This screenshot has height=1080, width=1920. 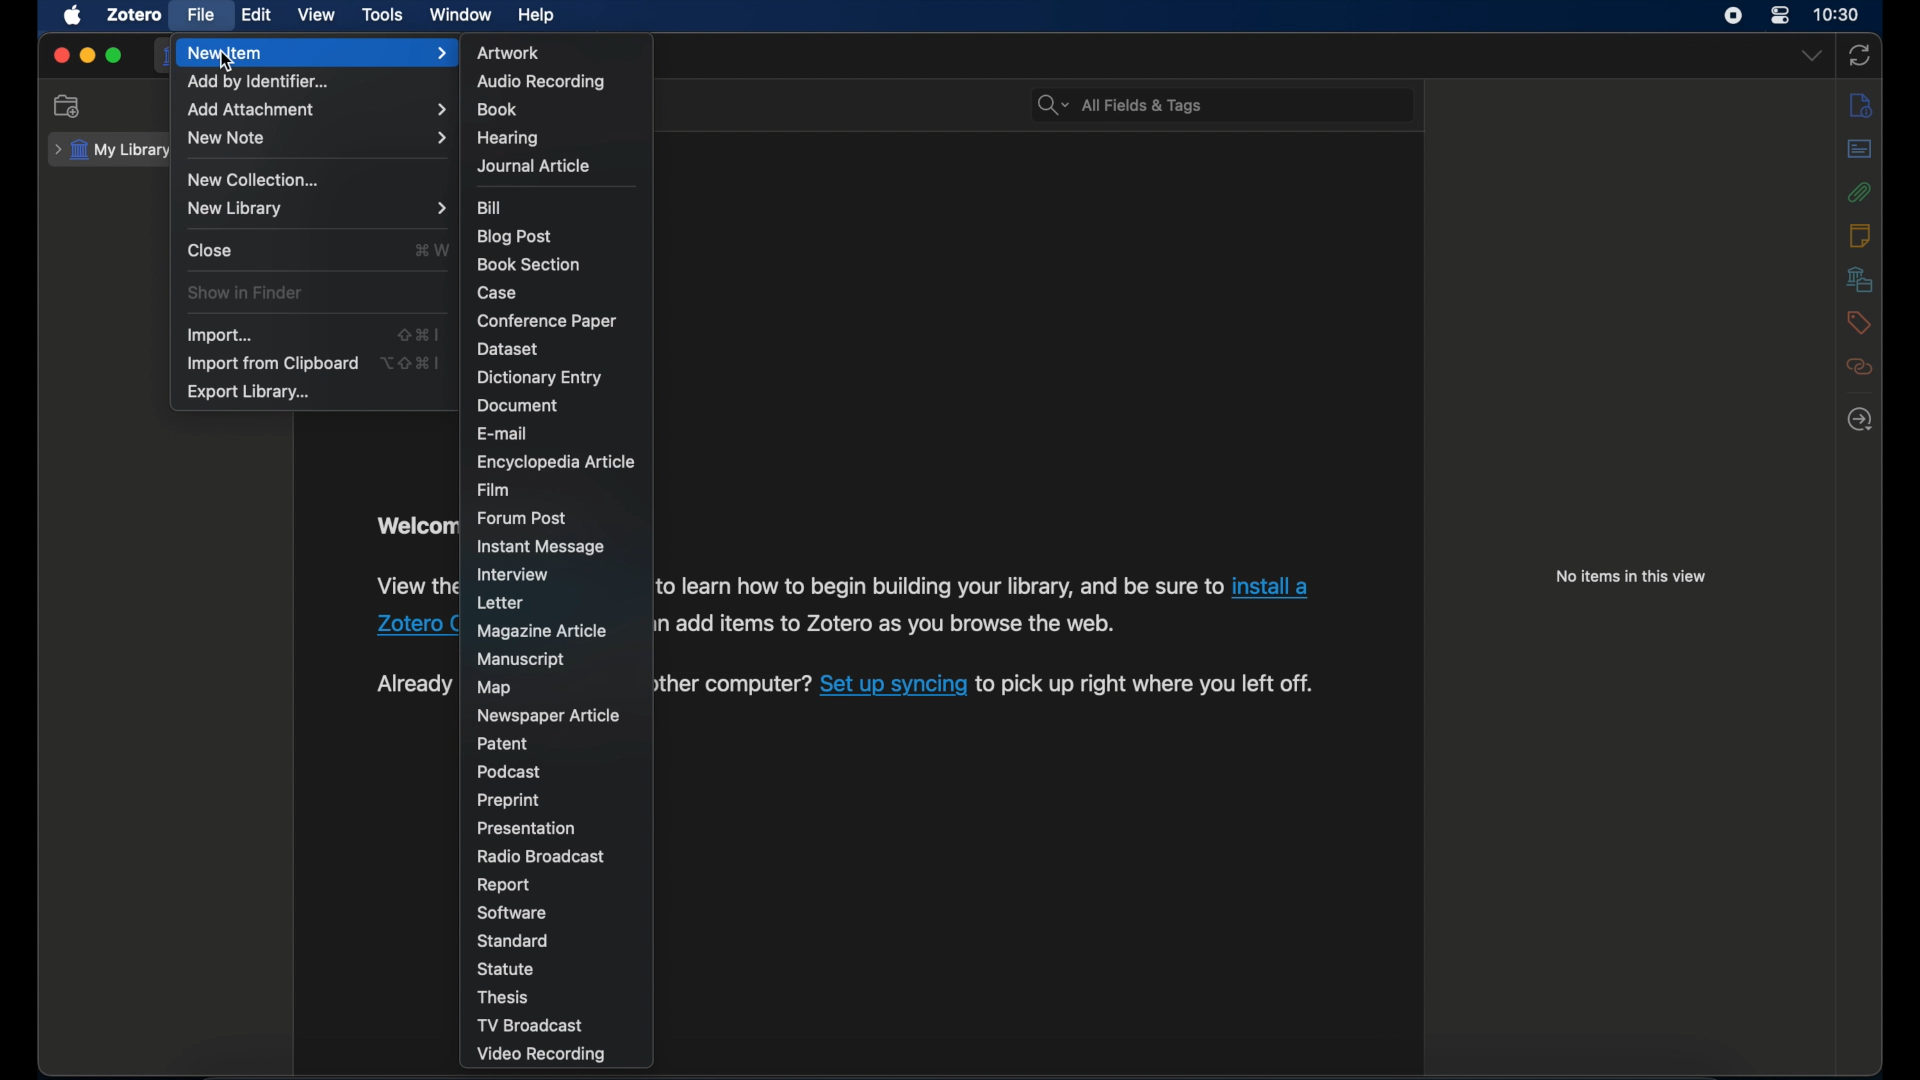 What do you see at coordinates (1861, 235) in the screenshot?
I see `notes` at bounding box center [1861, 235].